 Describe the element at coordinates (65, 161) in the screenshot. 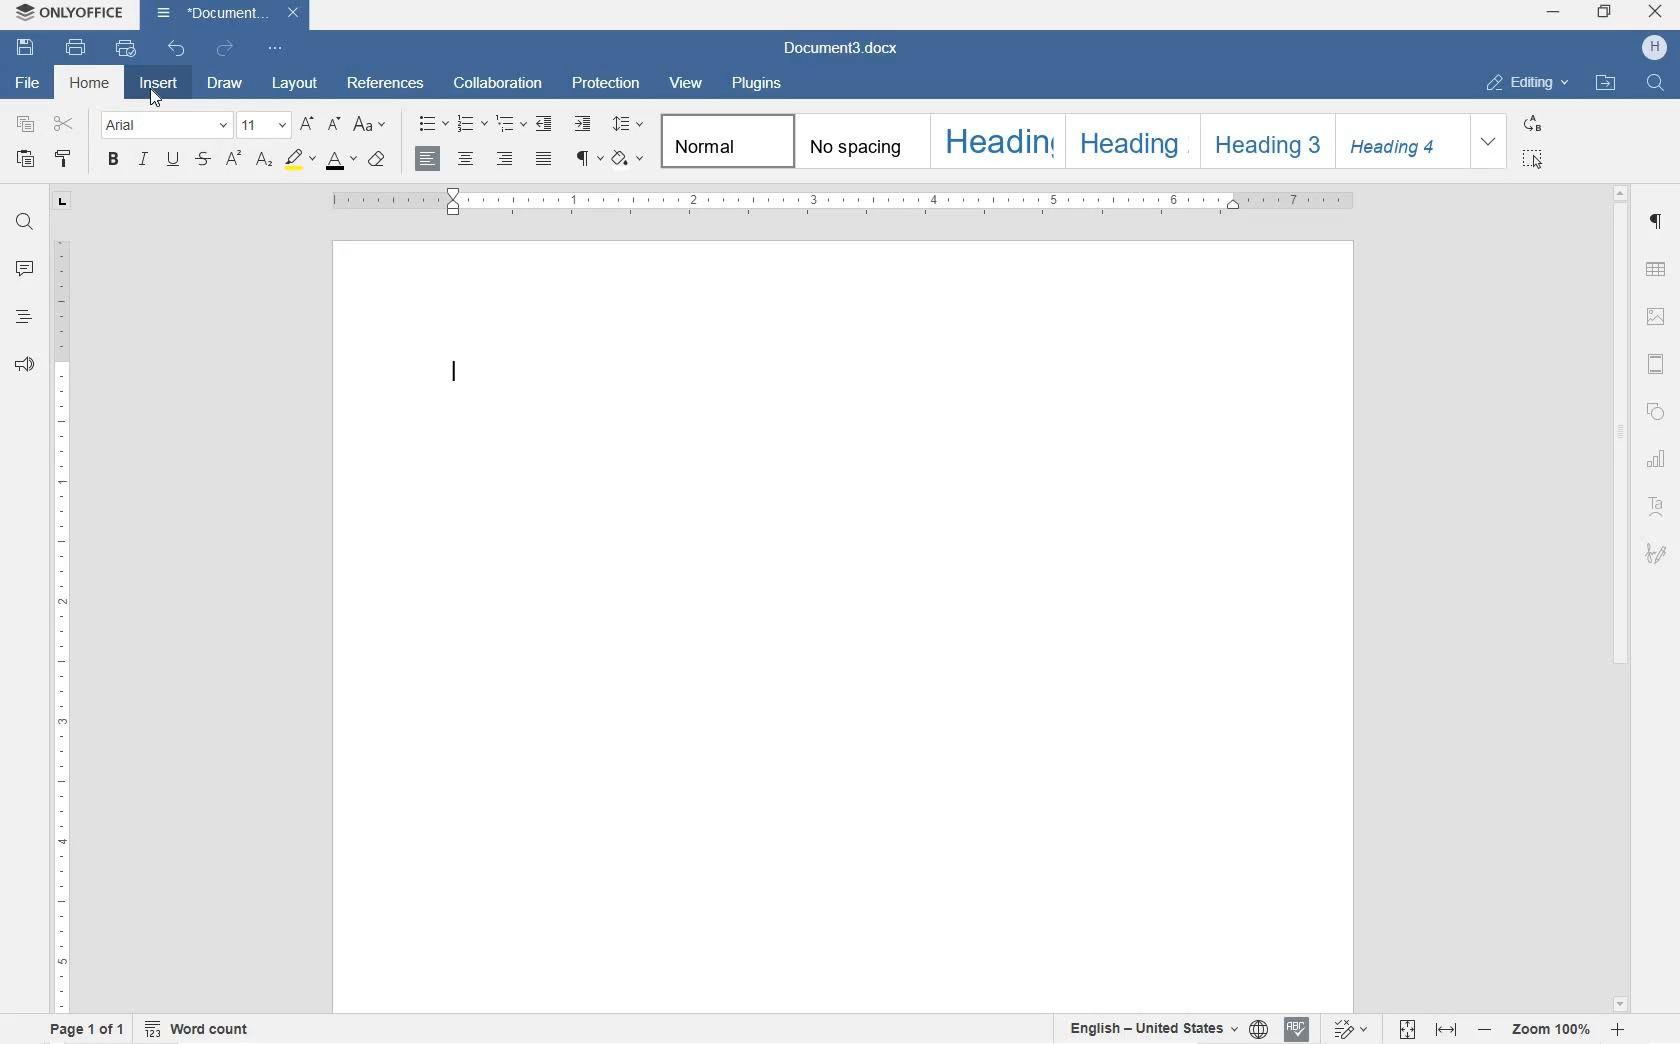

I see `COPY STYLE` at that location.